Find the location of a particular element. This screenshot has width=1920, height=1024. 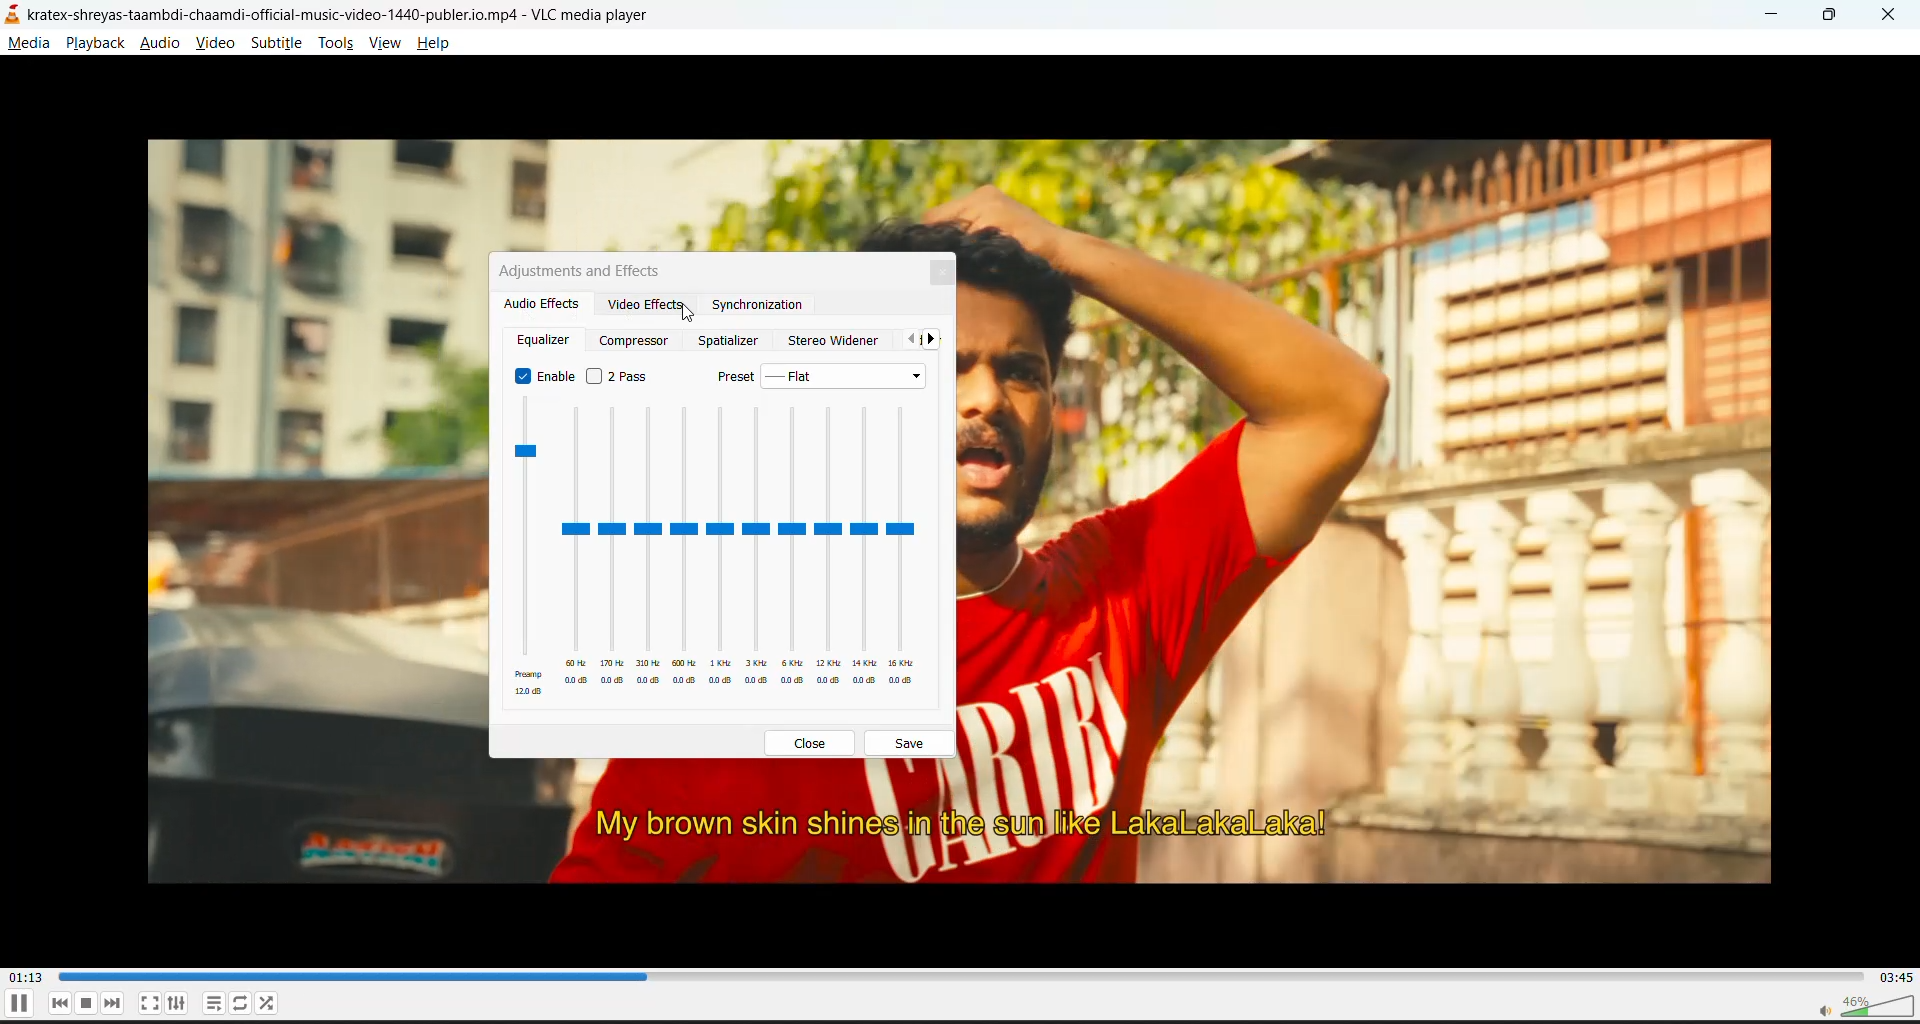

video is located at coordinates (217, 43).